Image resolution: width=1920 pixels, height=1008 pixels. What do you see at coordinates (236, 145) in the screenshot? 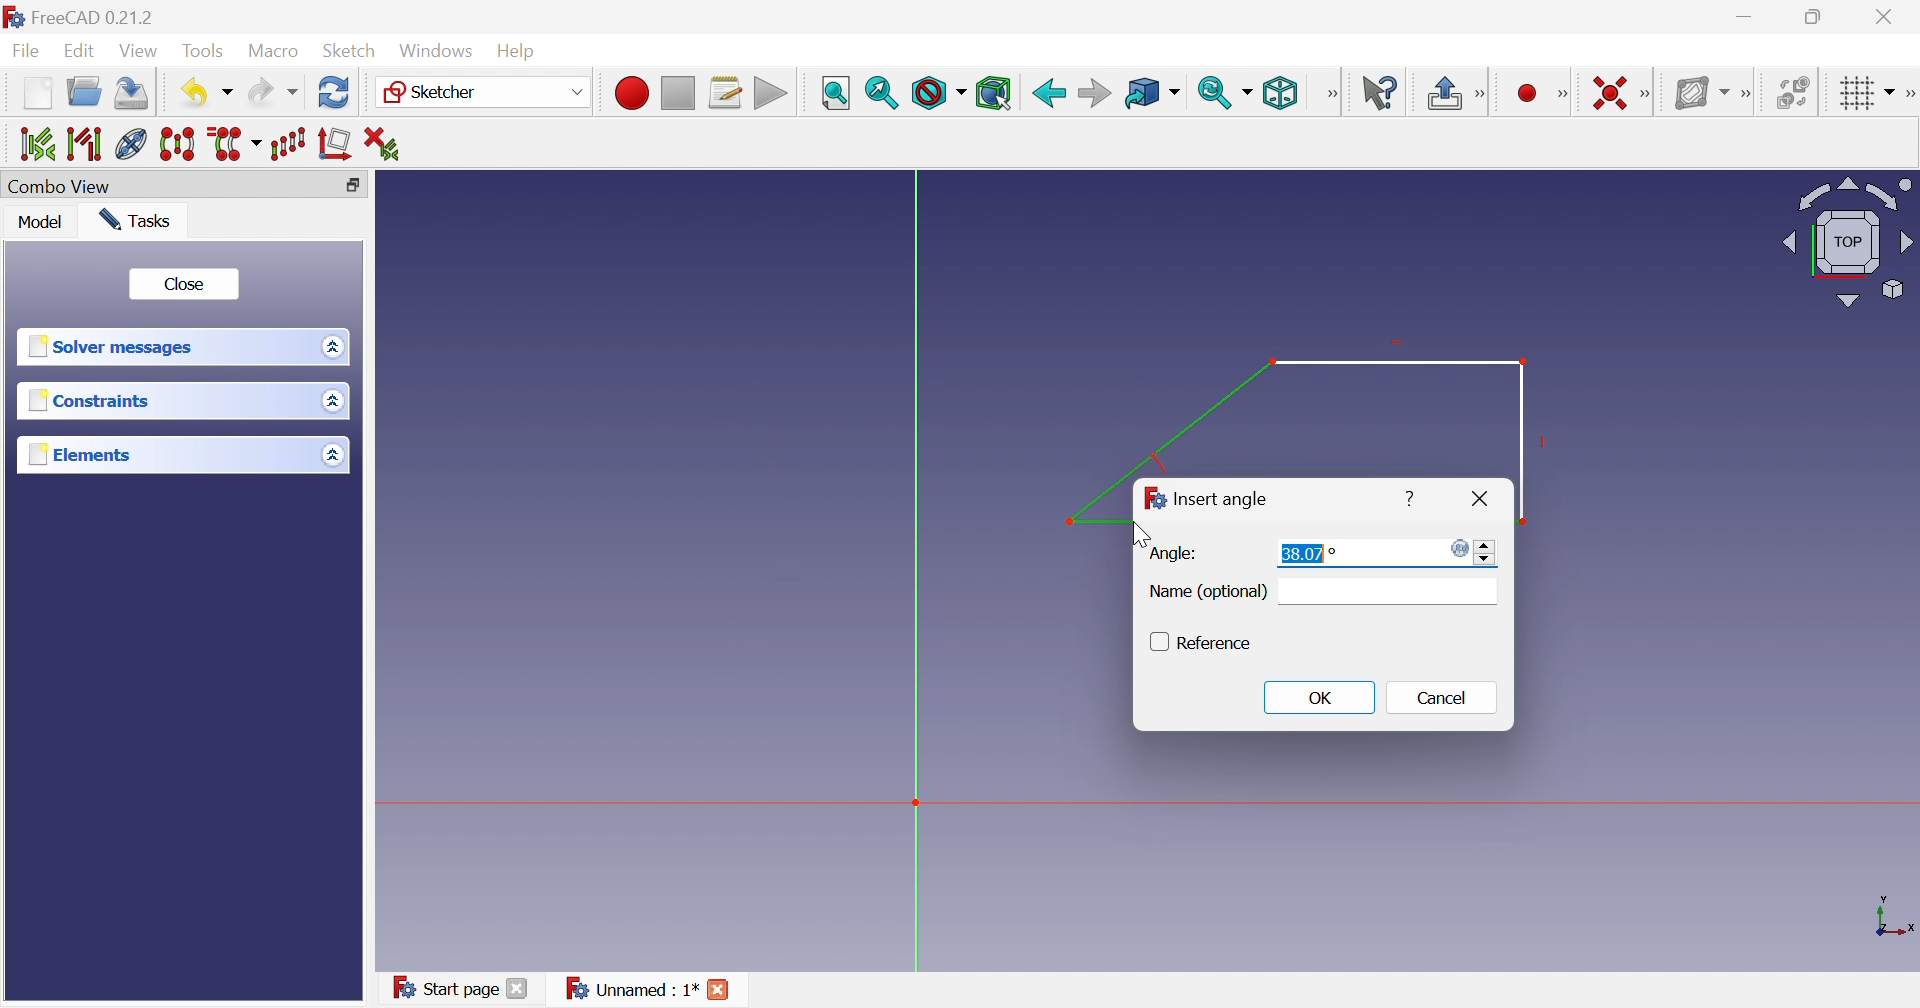
I see `Clone` at bounding box center [236, 145].